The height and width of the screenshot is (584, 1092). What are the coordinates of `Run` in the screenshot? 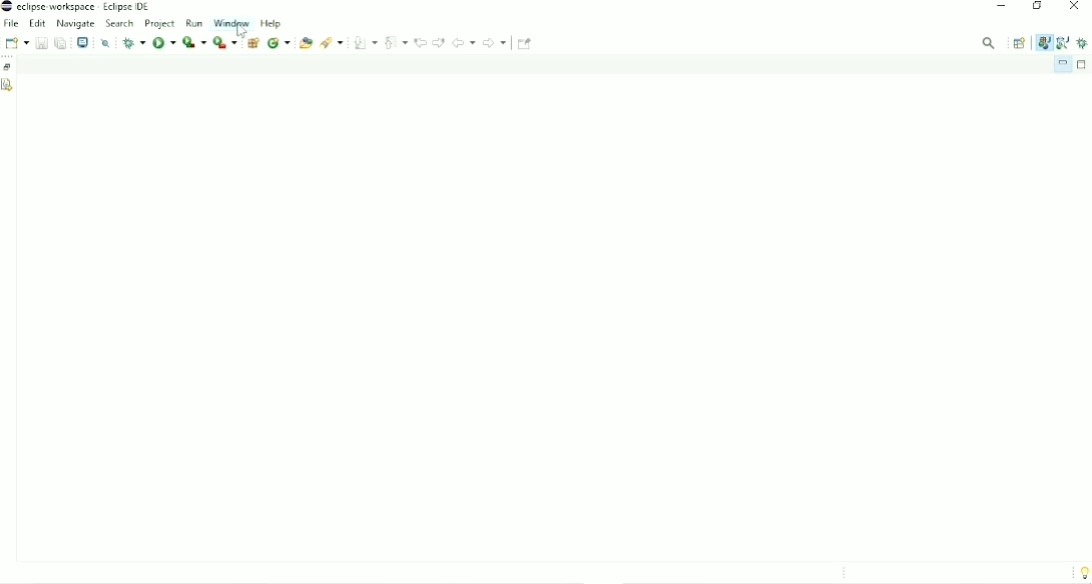 It's located at (164, 43).